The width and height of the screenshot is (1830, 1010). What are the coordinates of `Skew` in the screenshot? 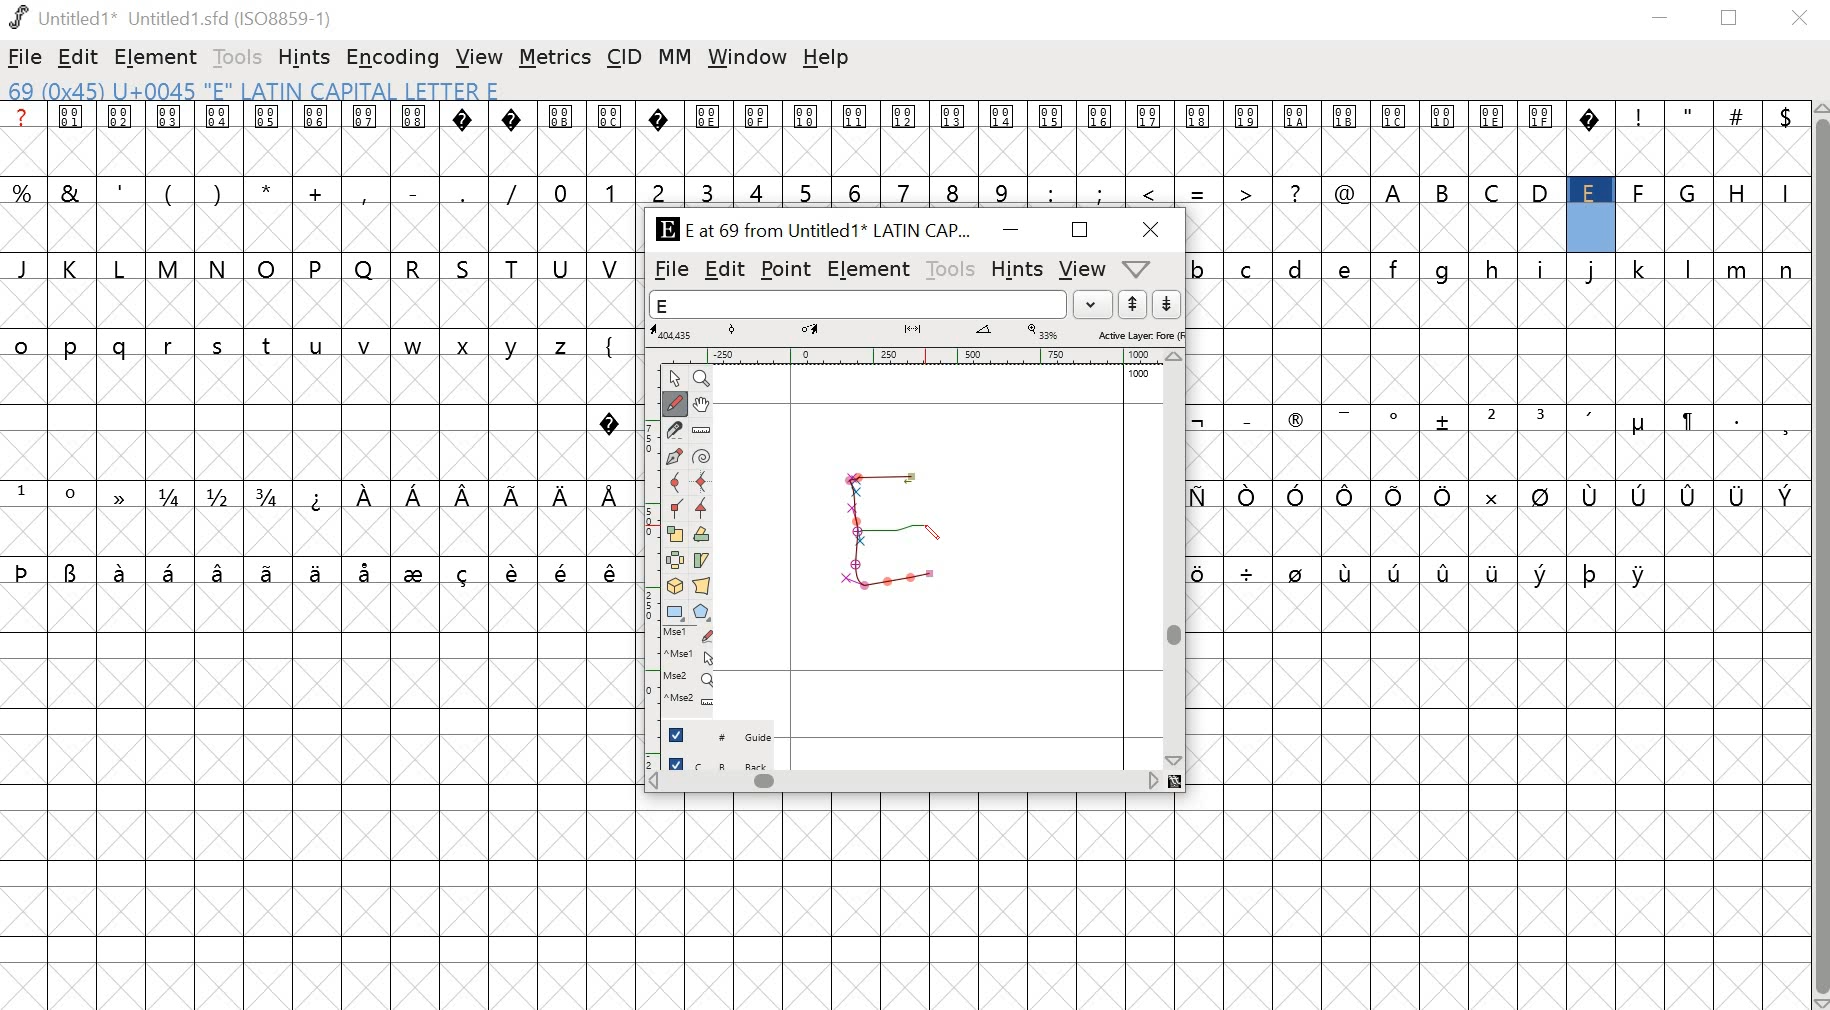 It's located at (704, 560).